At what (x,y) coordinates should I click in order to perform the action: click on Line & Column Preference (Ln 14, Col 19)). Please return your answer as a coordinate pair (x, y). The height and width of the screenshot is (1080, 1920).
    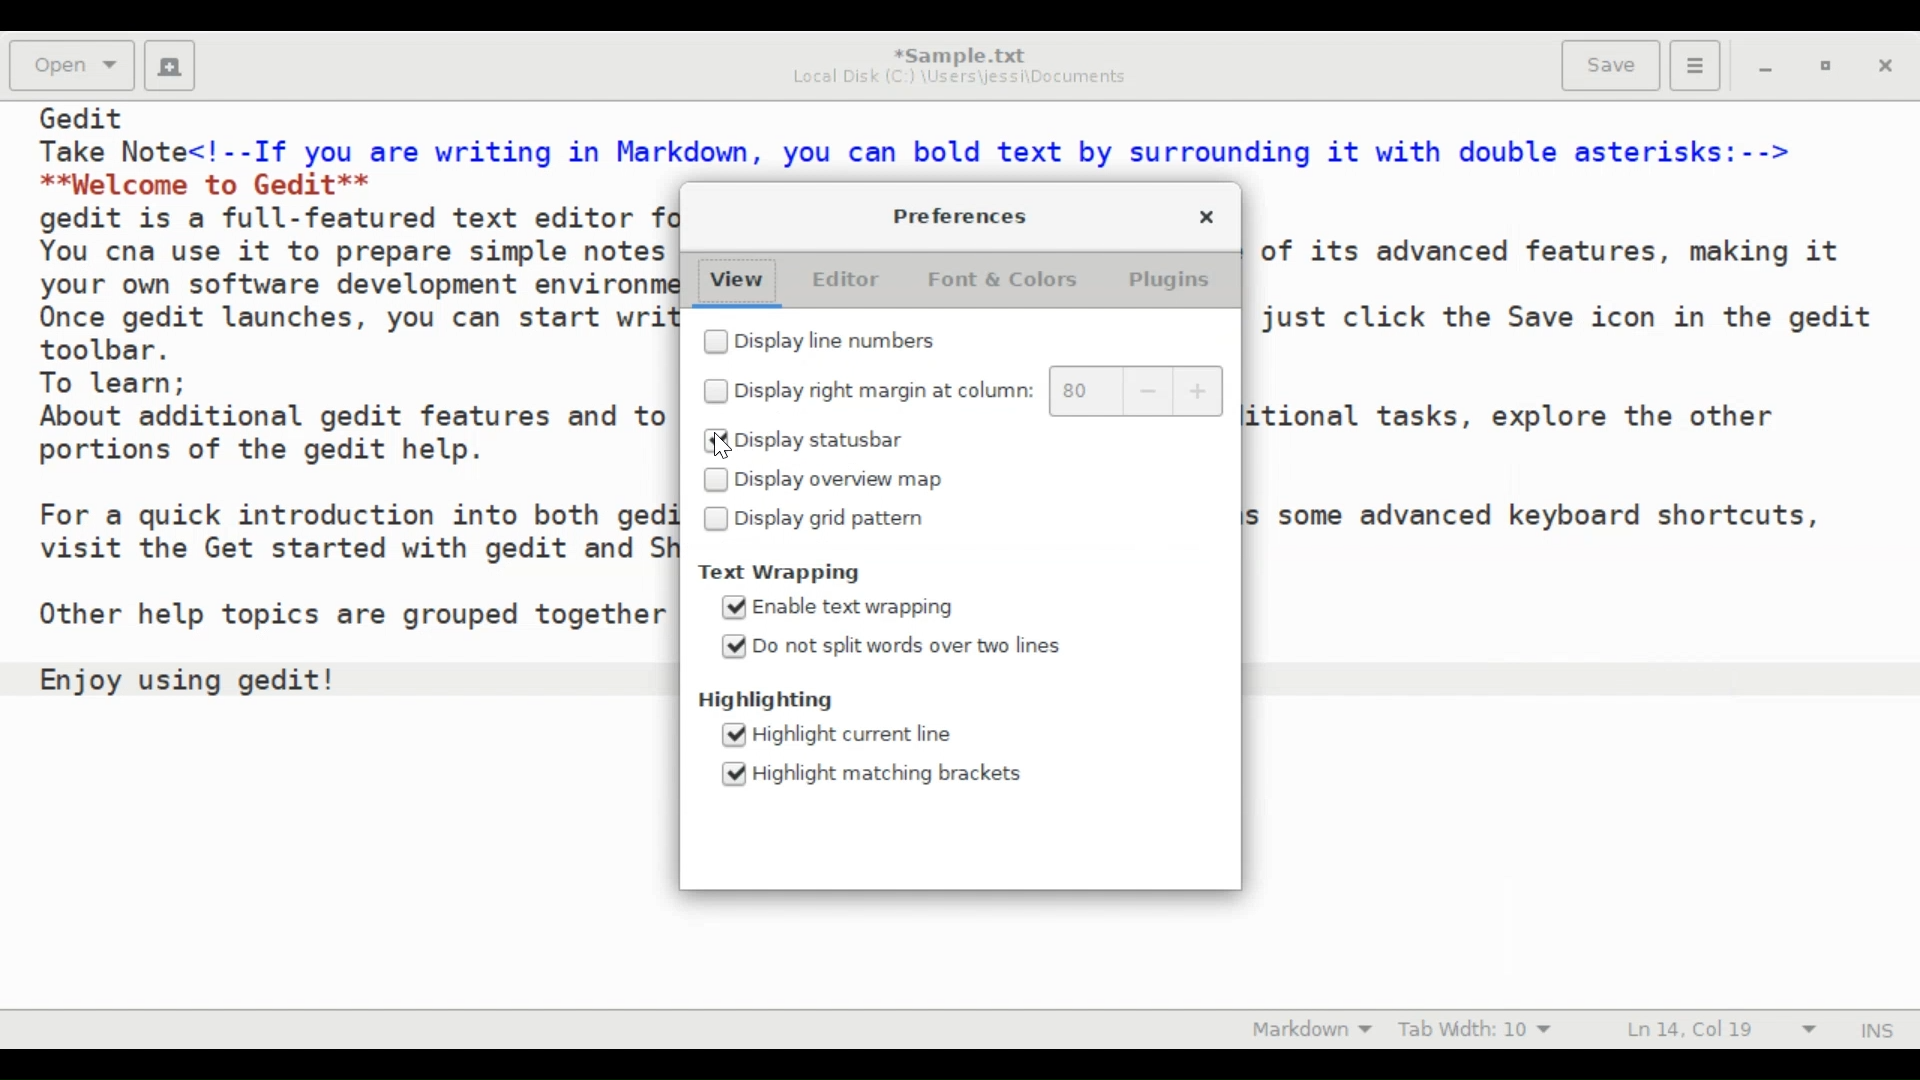
    Looking at the image, I should click on (1723, 1030).